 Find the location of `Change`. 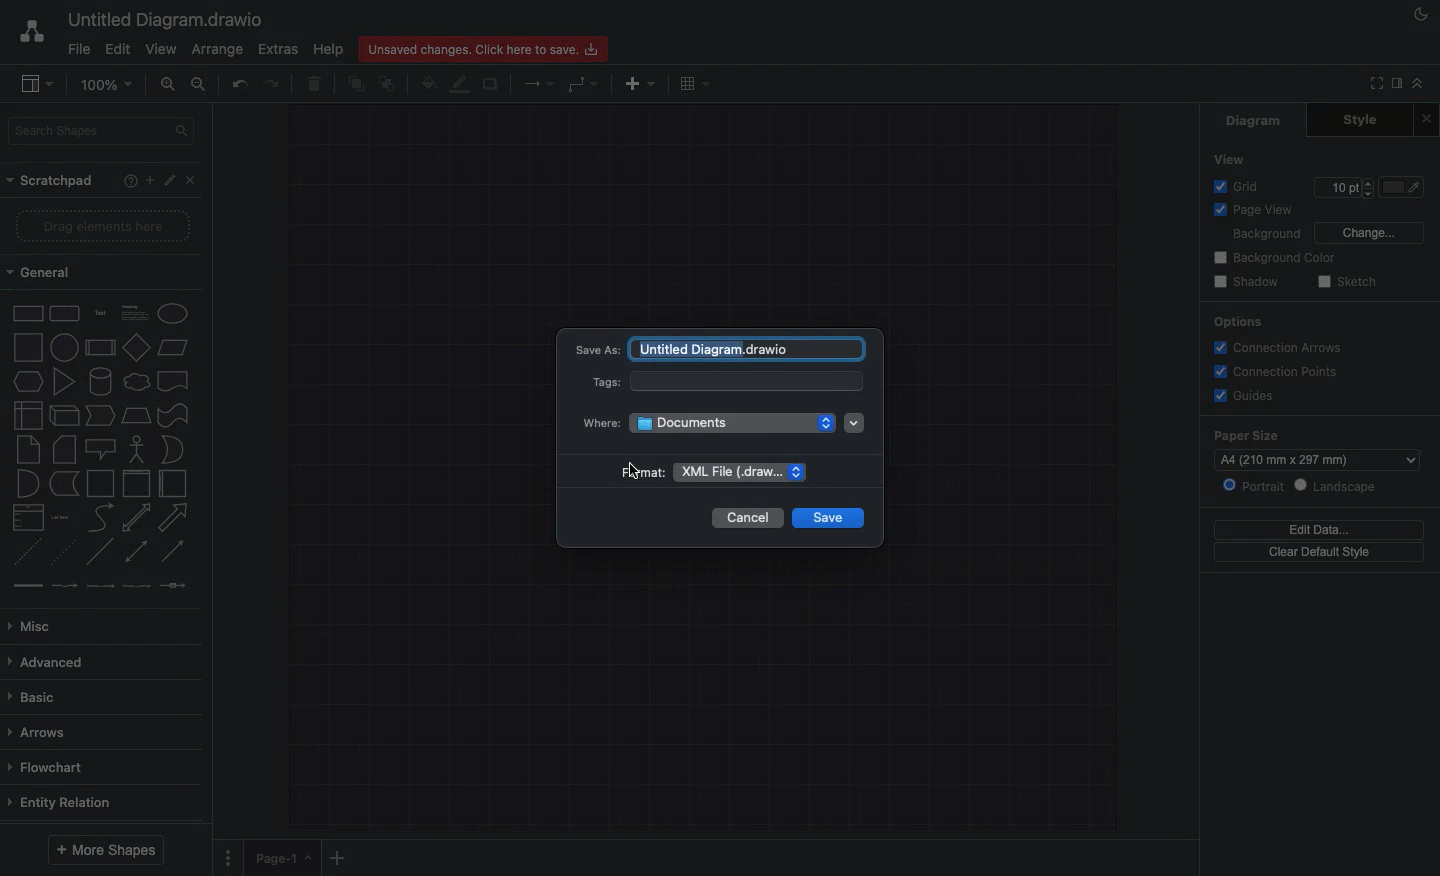

Change is located at coordinates (1369, 231).